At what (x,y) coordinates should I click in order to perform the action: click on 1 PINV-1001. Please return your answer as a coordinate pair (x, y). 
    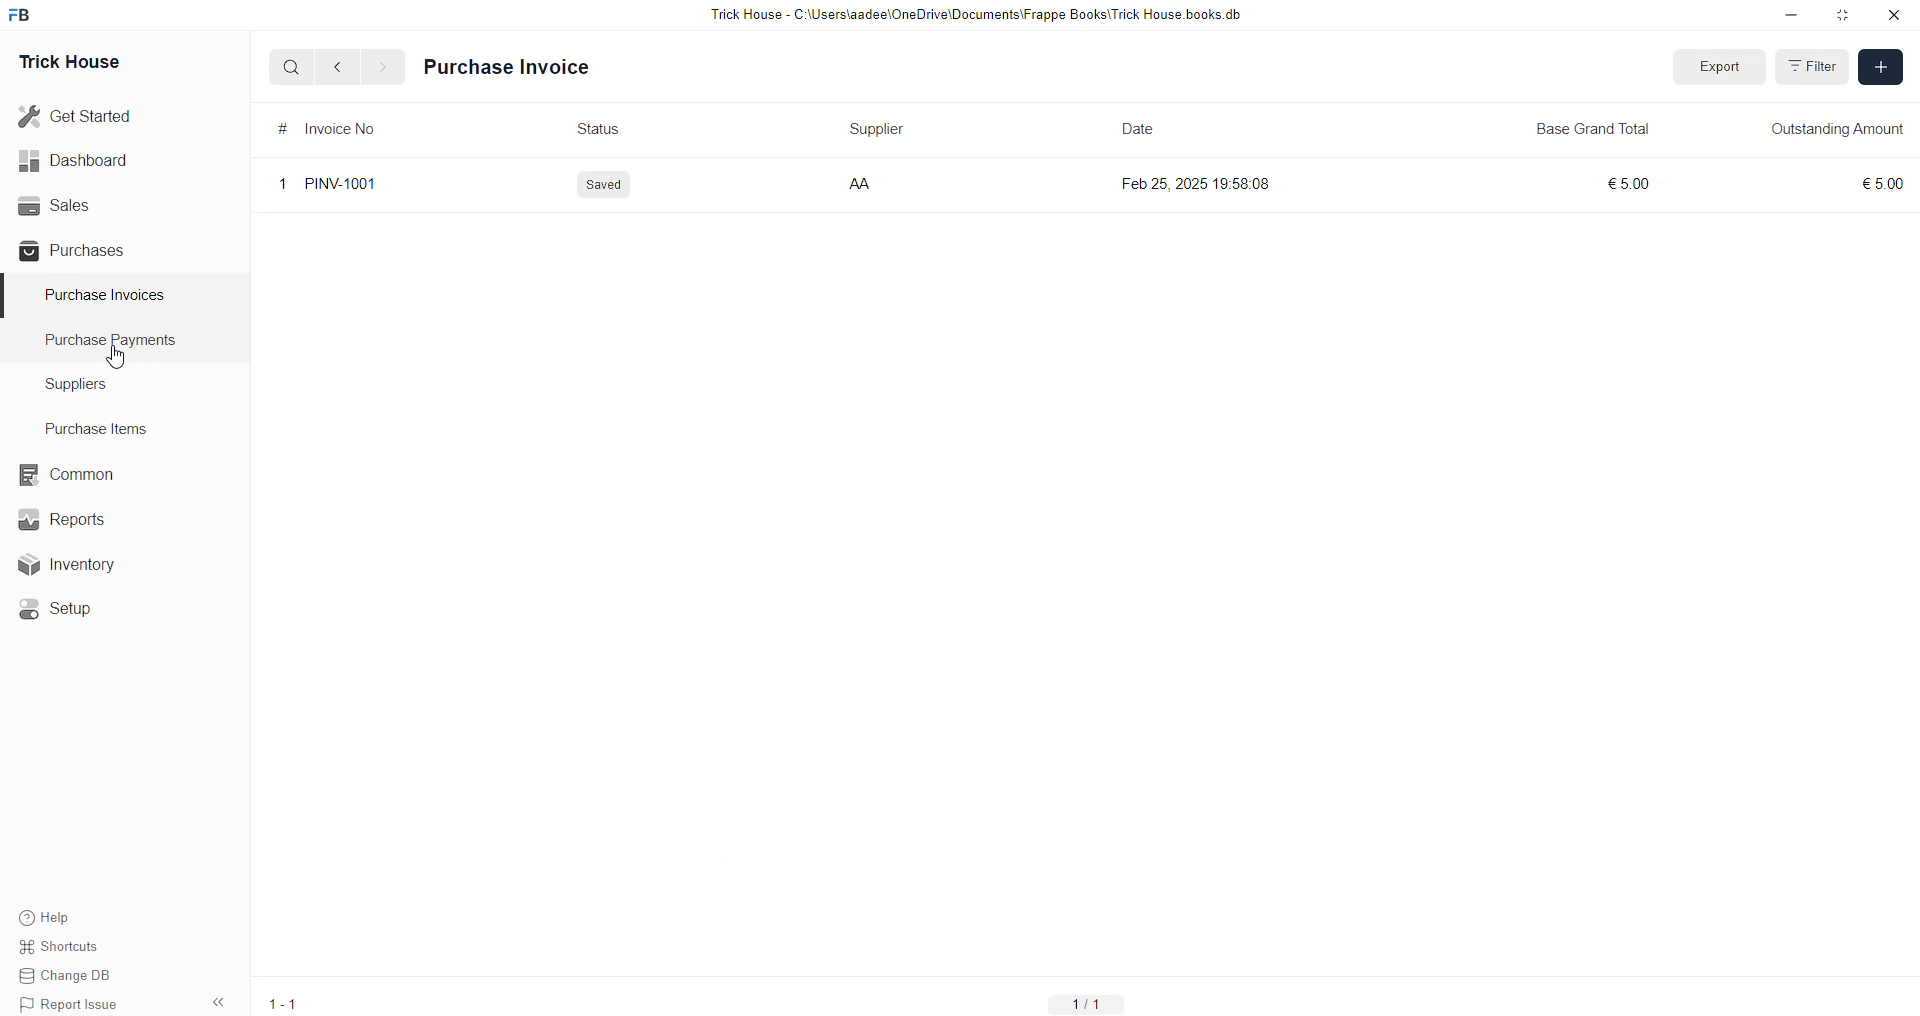
    Looking at the image, I should click on (323, 184).